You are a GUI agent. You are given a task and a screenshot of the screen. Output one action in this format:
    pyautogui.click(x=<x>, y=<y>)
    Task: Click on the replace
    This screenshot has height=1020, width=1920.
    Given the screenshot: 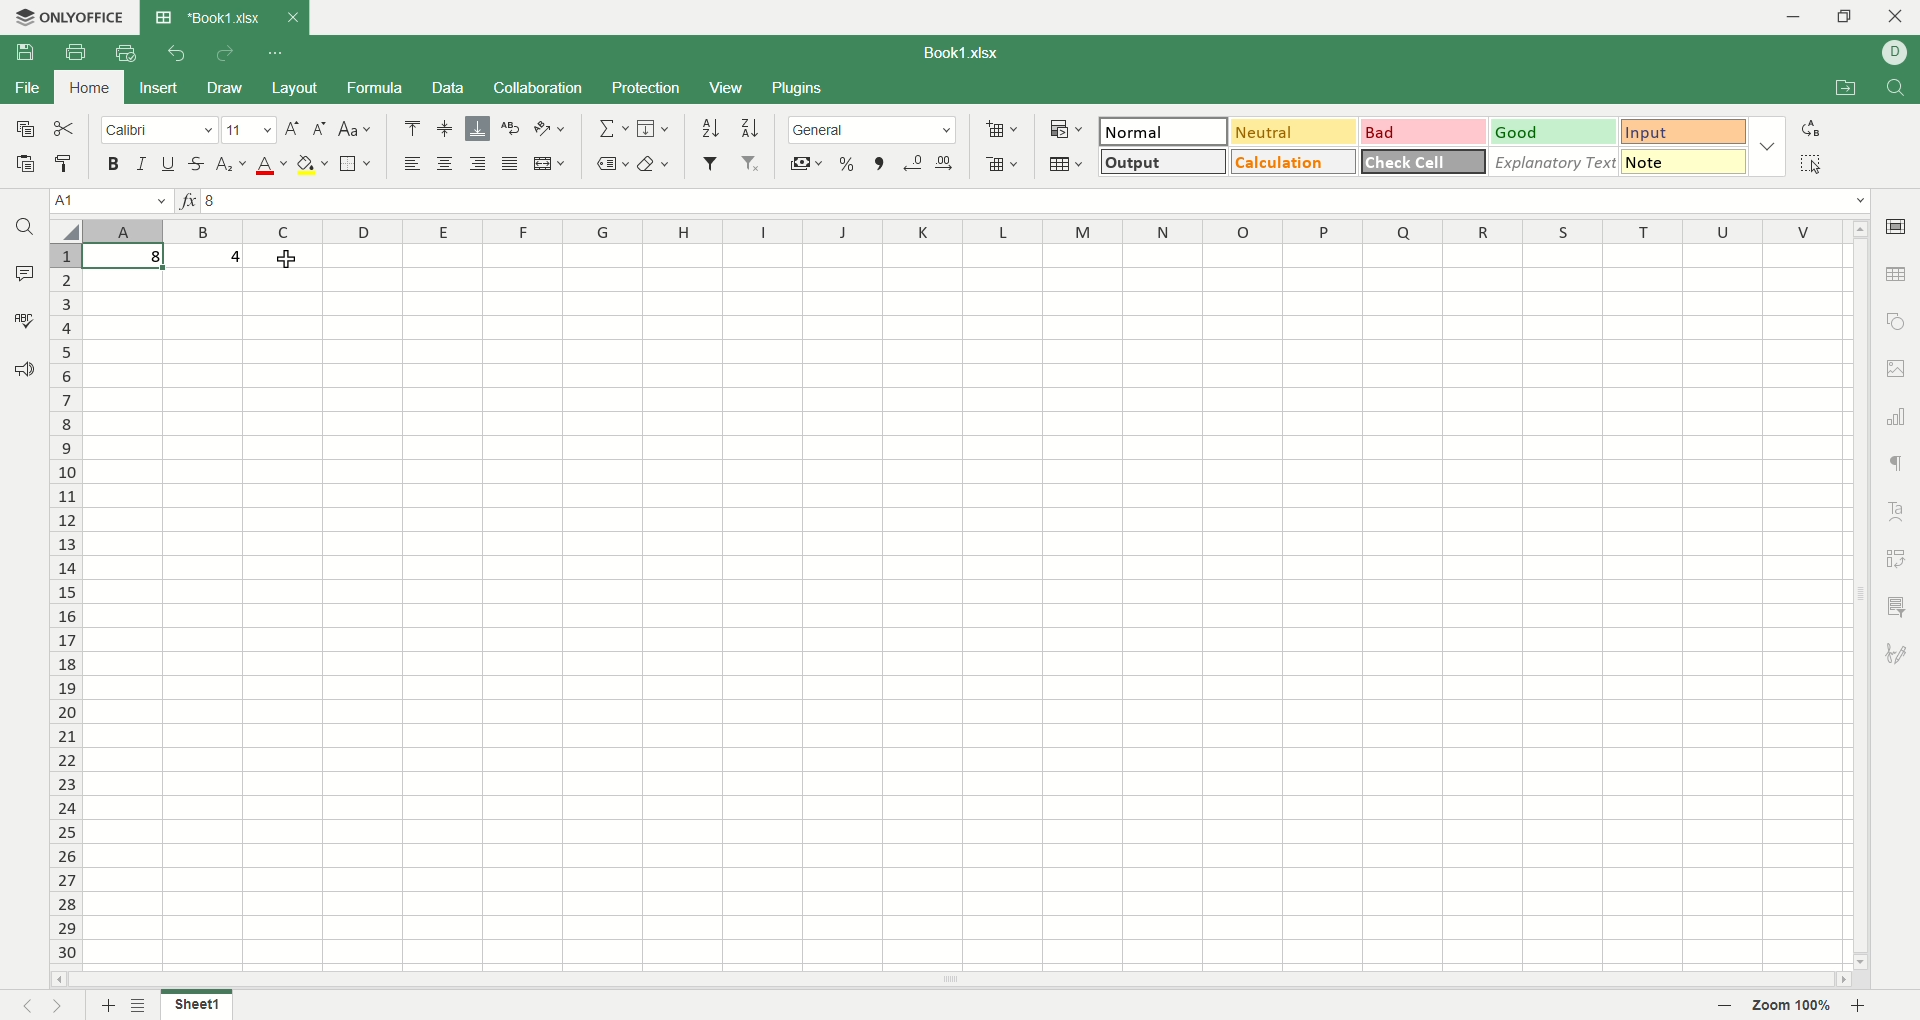 What is the action you would take?
    pyautogui.click(x=1815, y=132)
    